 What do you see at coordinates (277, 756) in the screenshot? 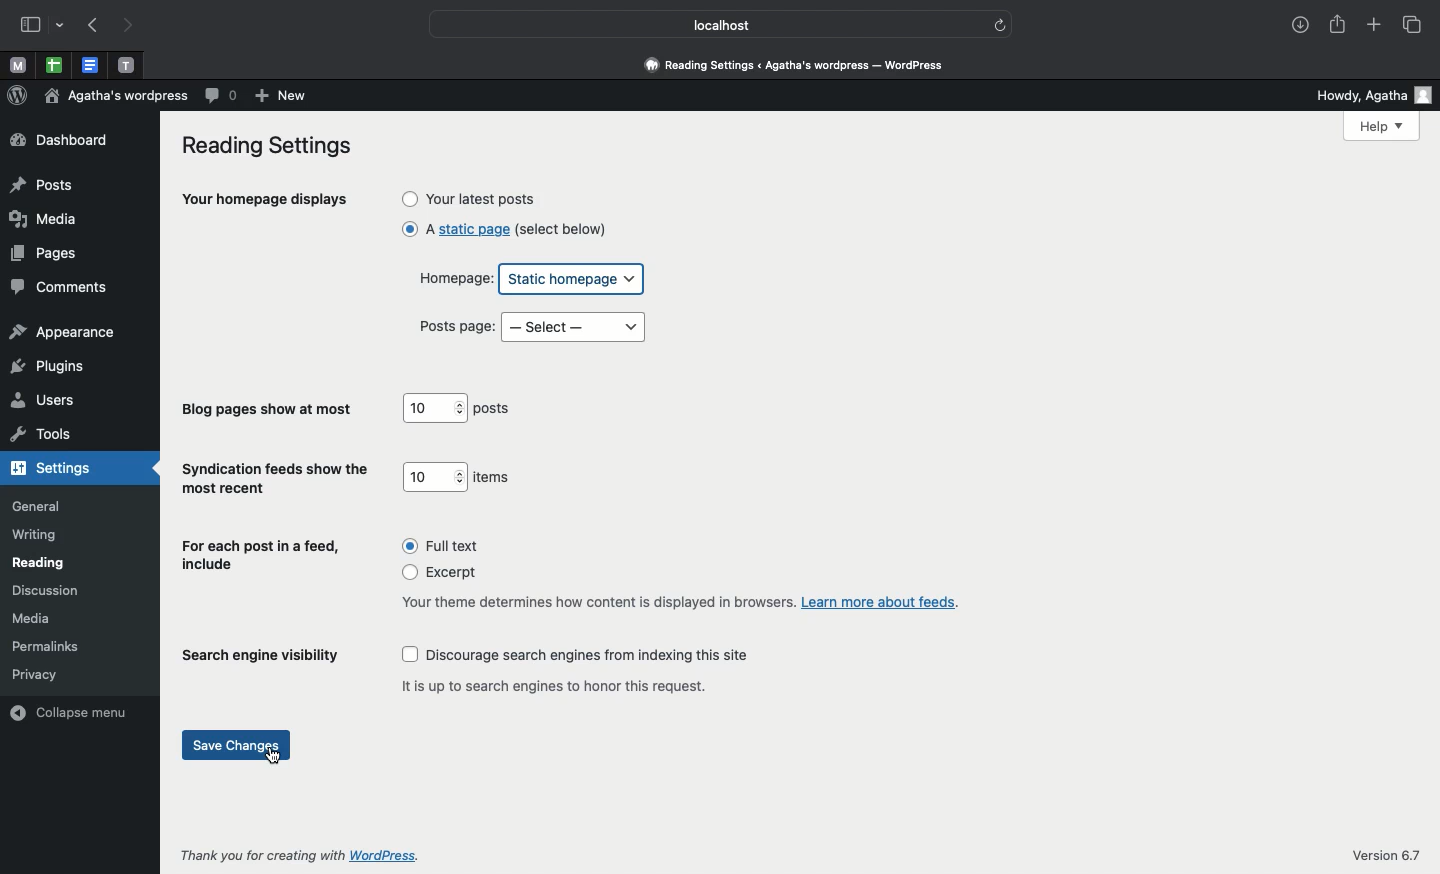
I see `cursor` at bounding box center [277, 756].